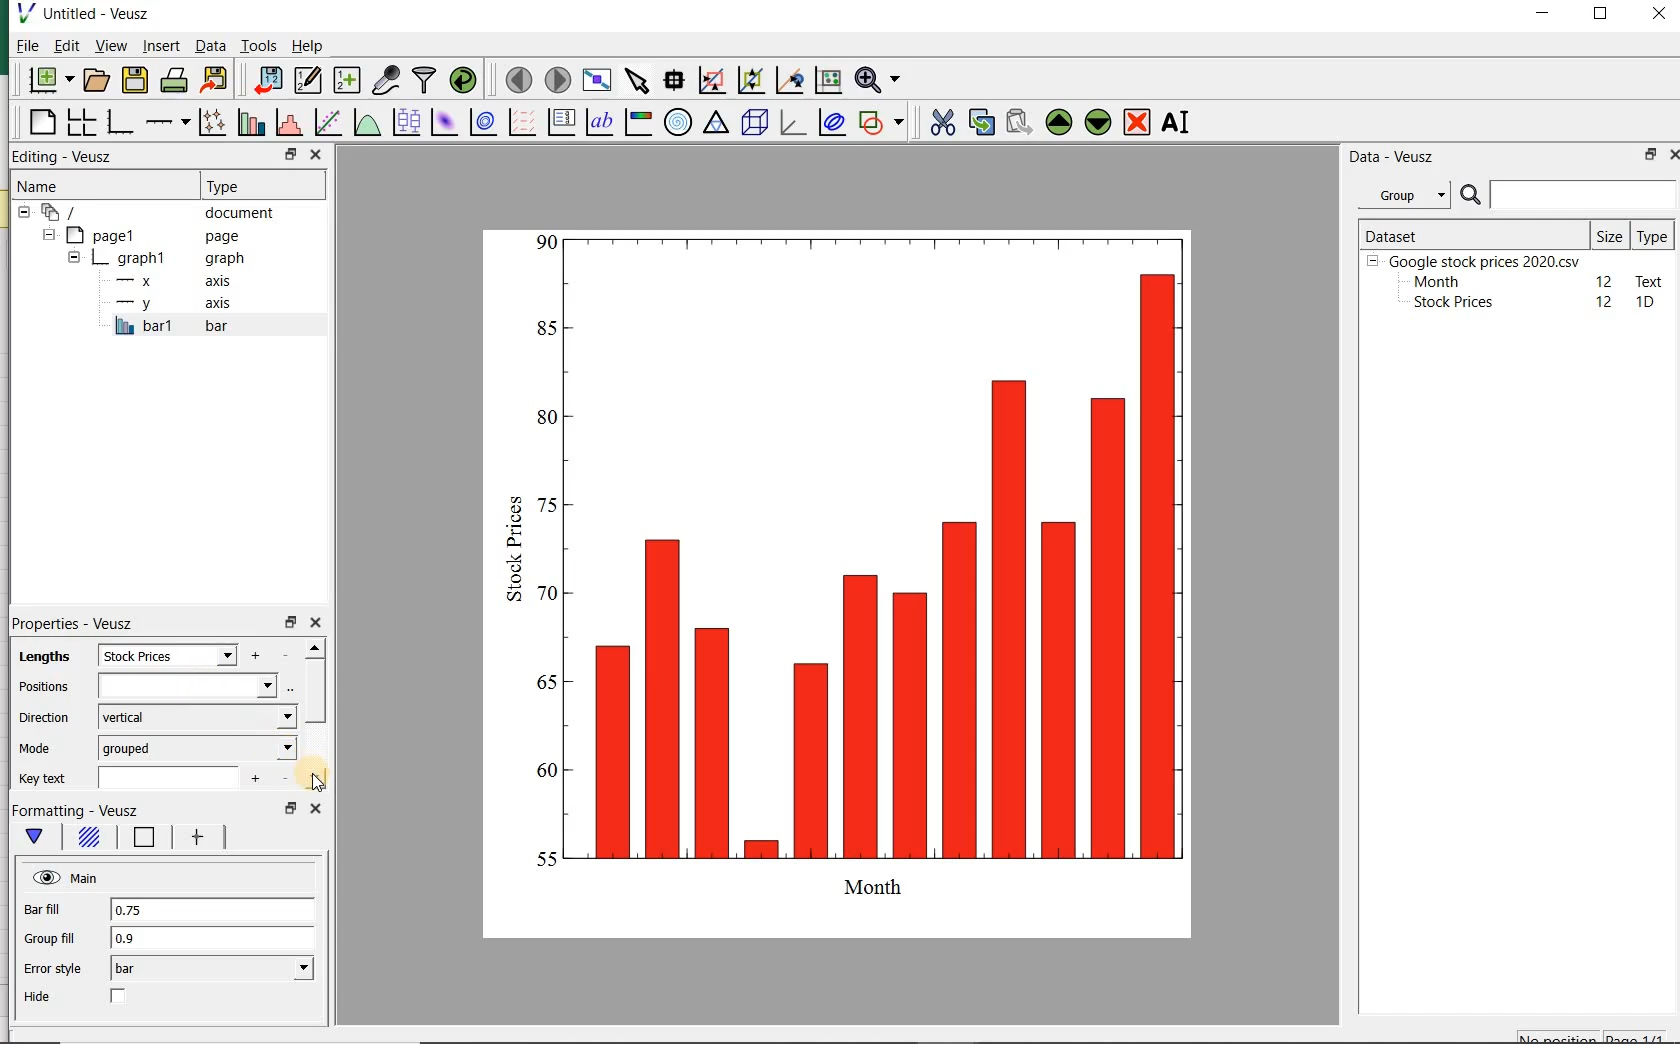  Describe the element at coordinates (145, 236) in the screenshot. I see `page1` at that location.